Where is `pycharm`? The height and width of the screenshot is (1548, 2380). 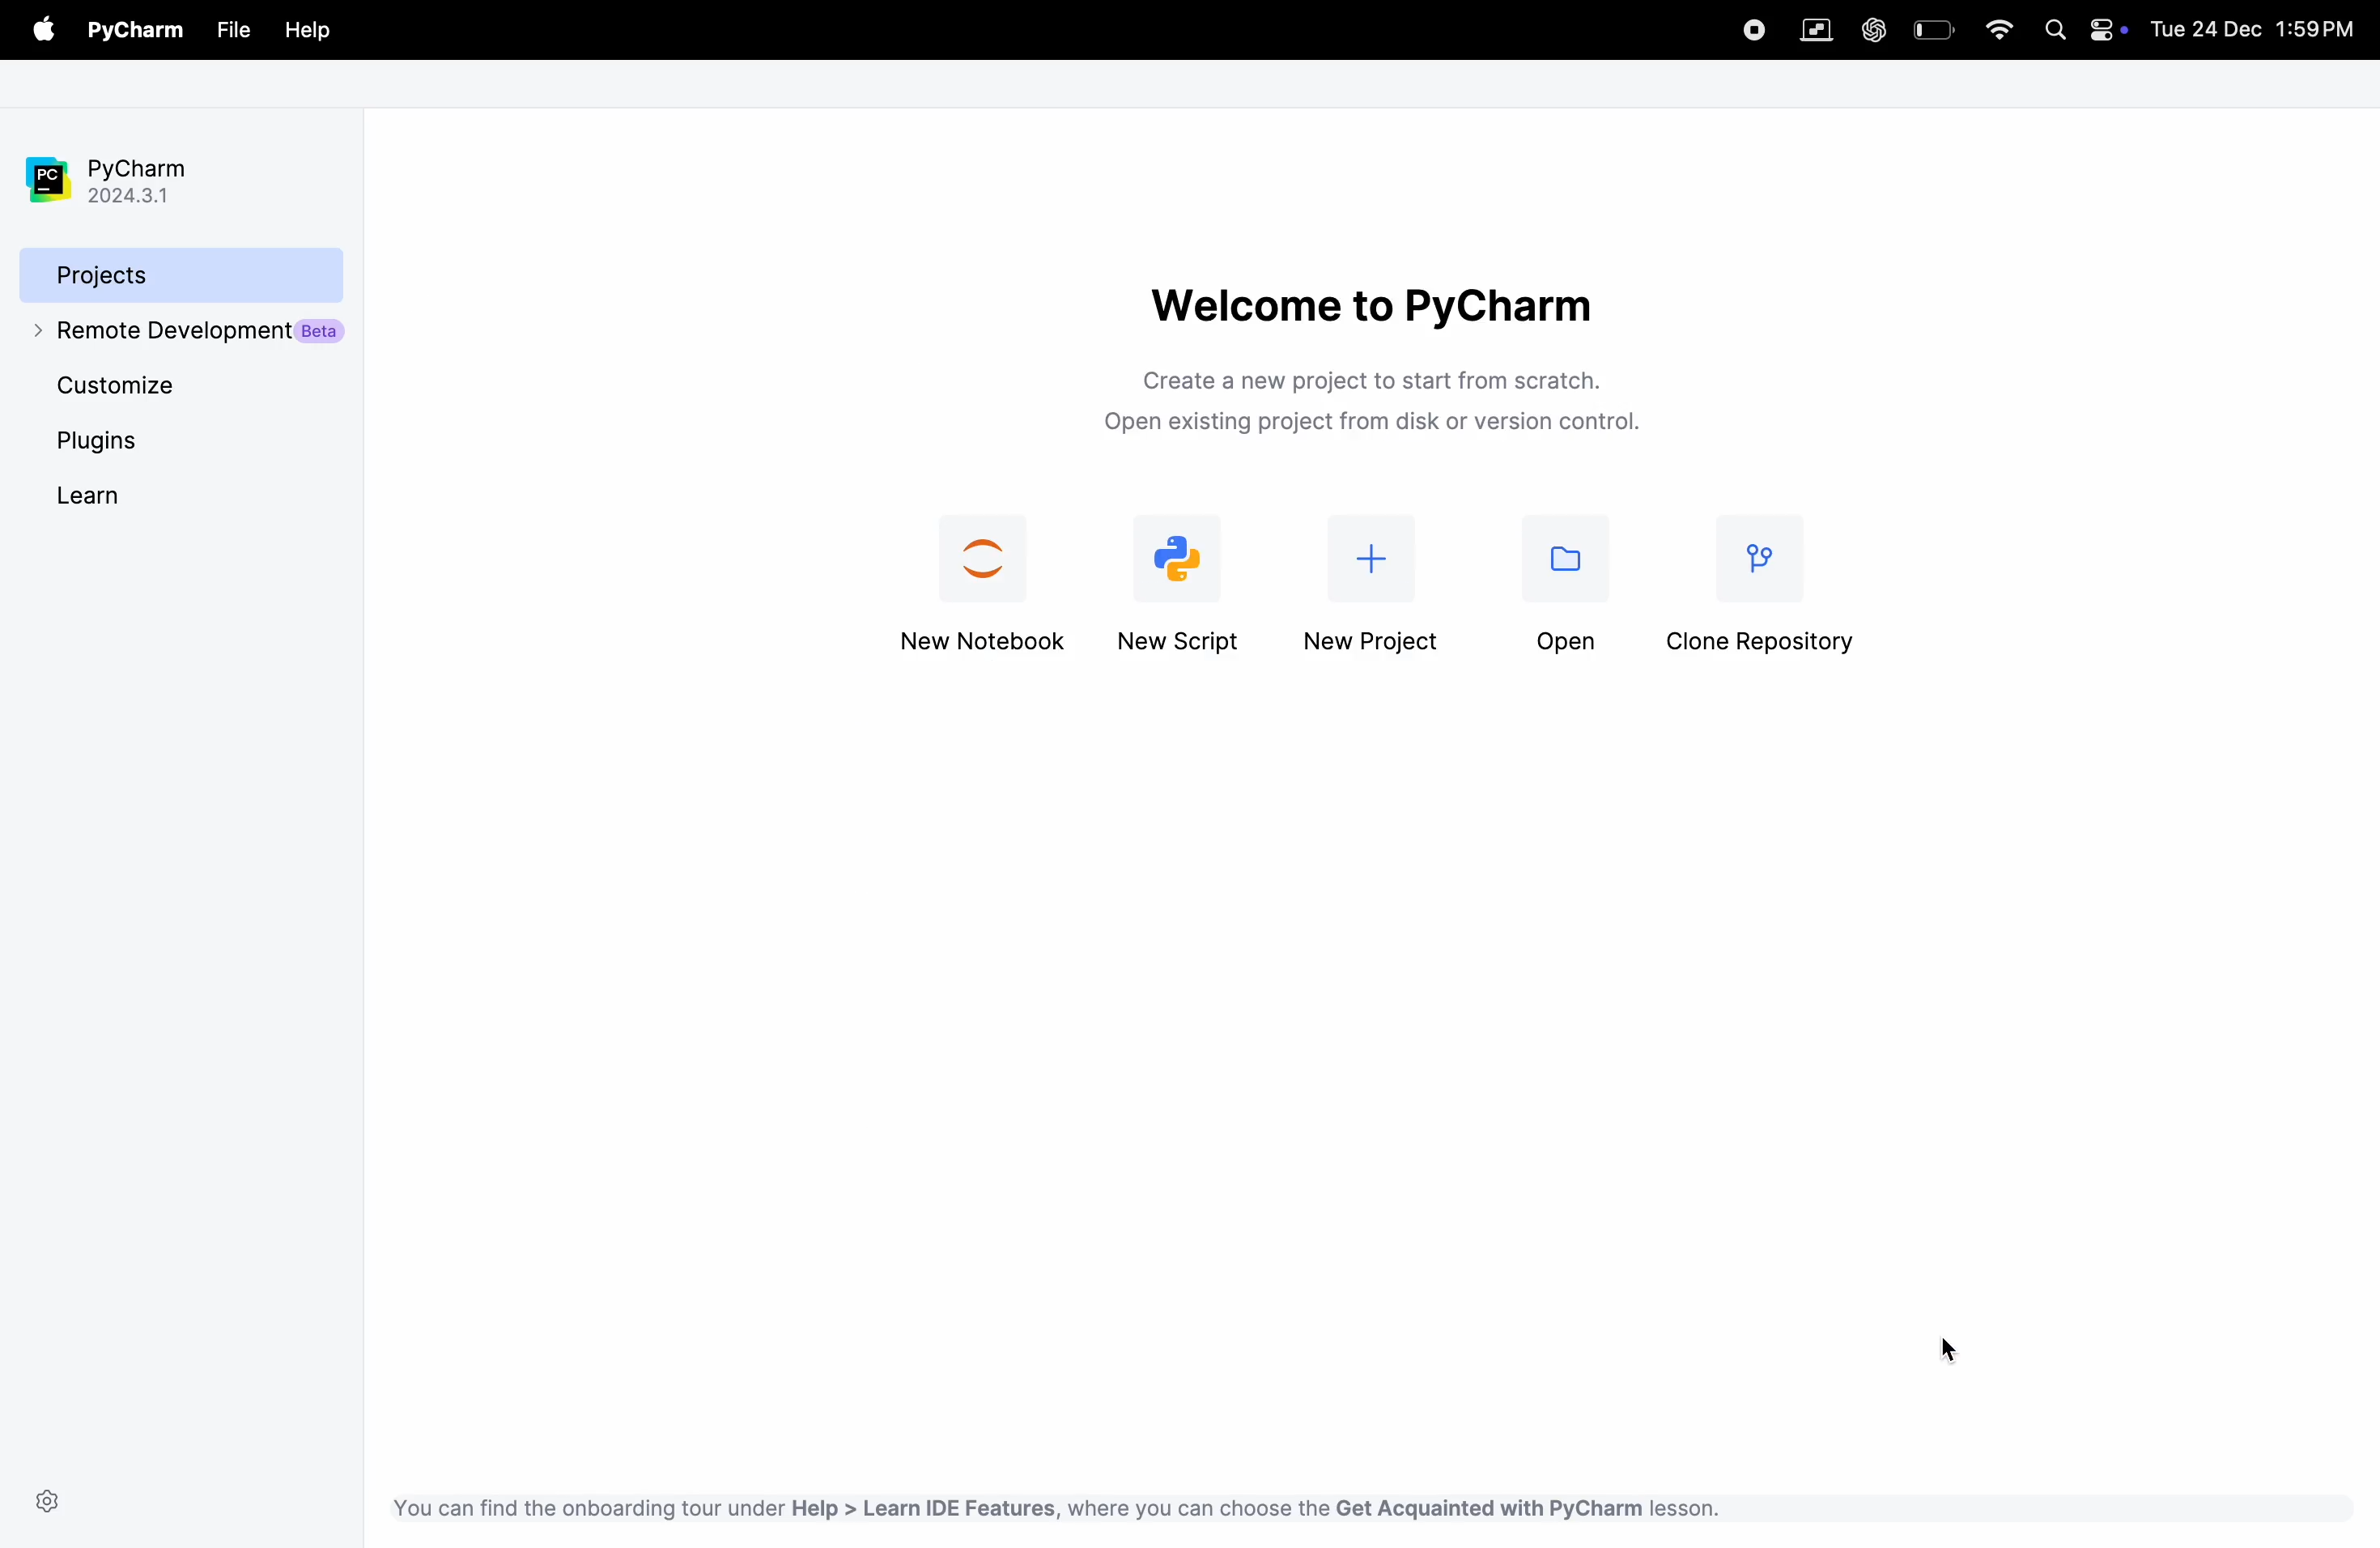 pycharm is located at coordinates (117, 169).